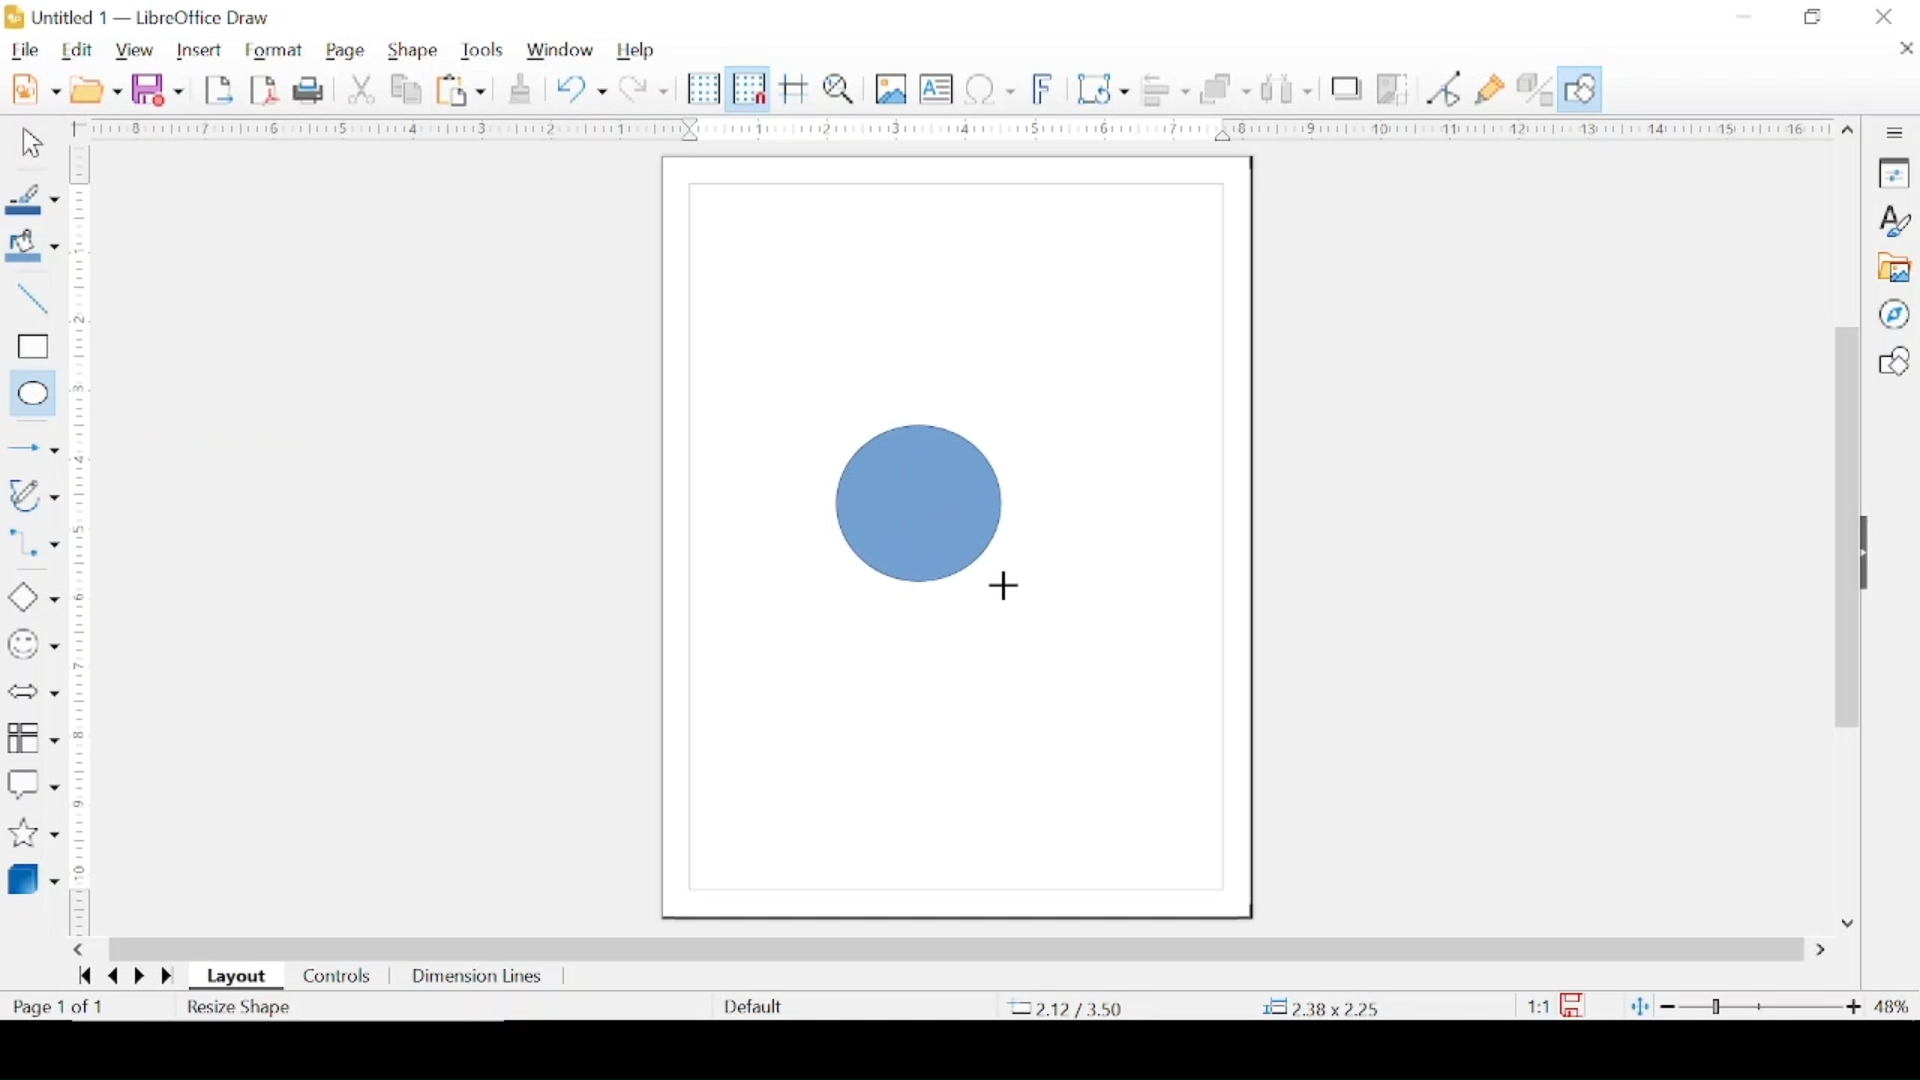 The height and width of the screenshot is (1080, 1920). Describe the element at coordinates (33, 645) in the screenshot. I see `symbol shapes` at that location.